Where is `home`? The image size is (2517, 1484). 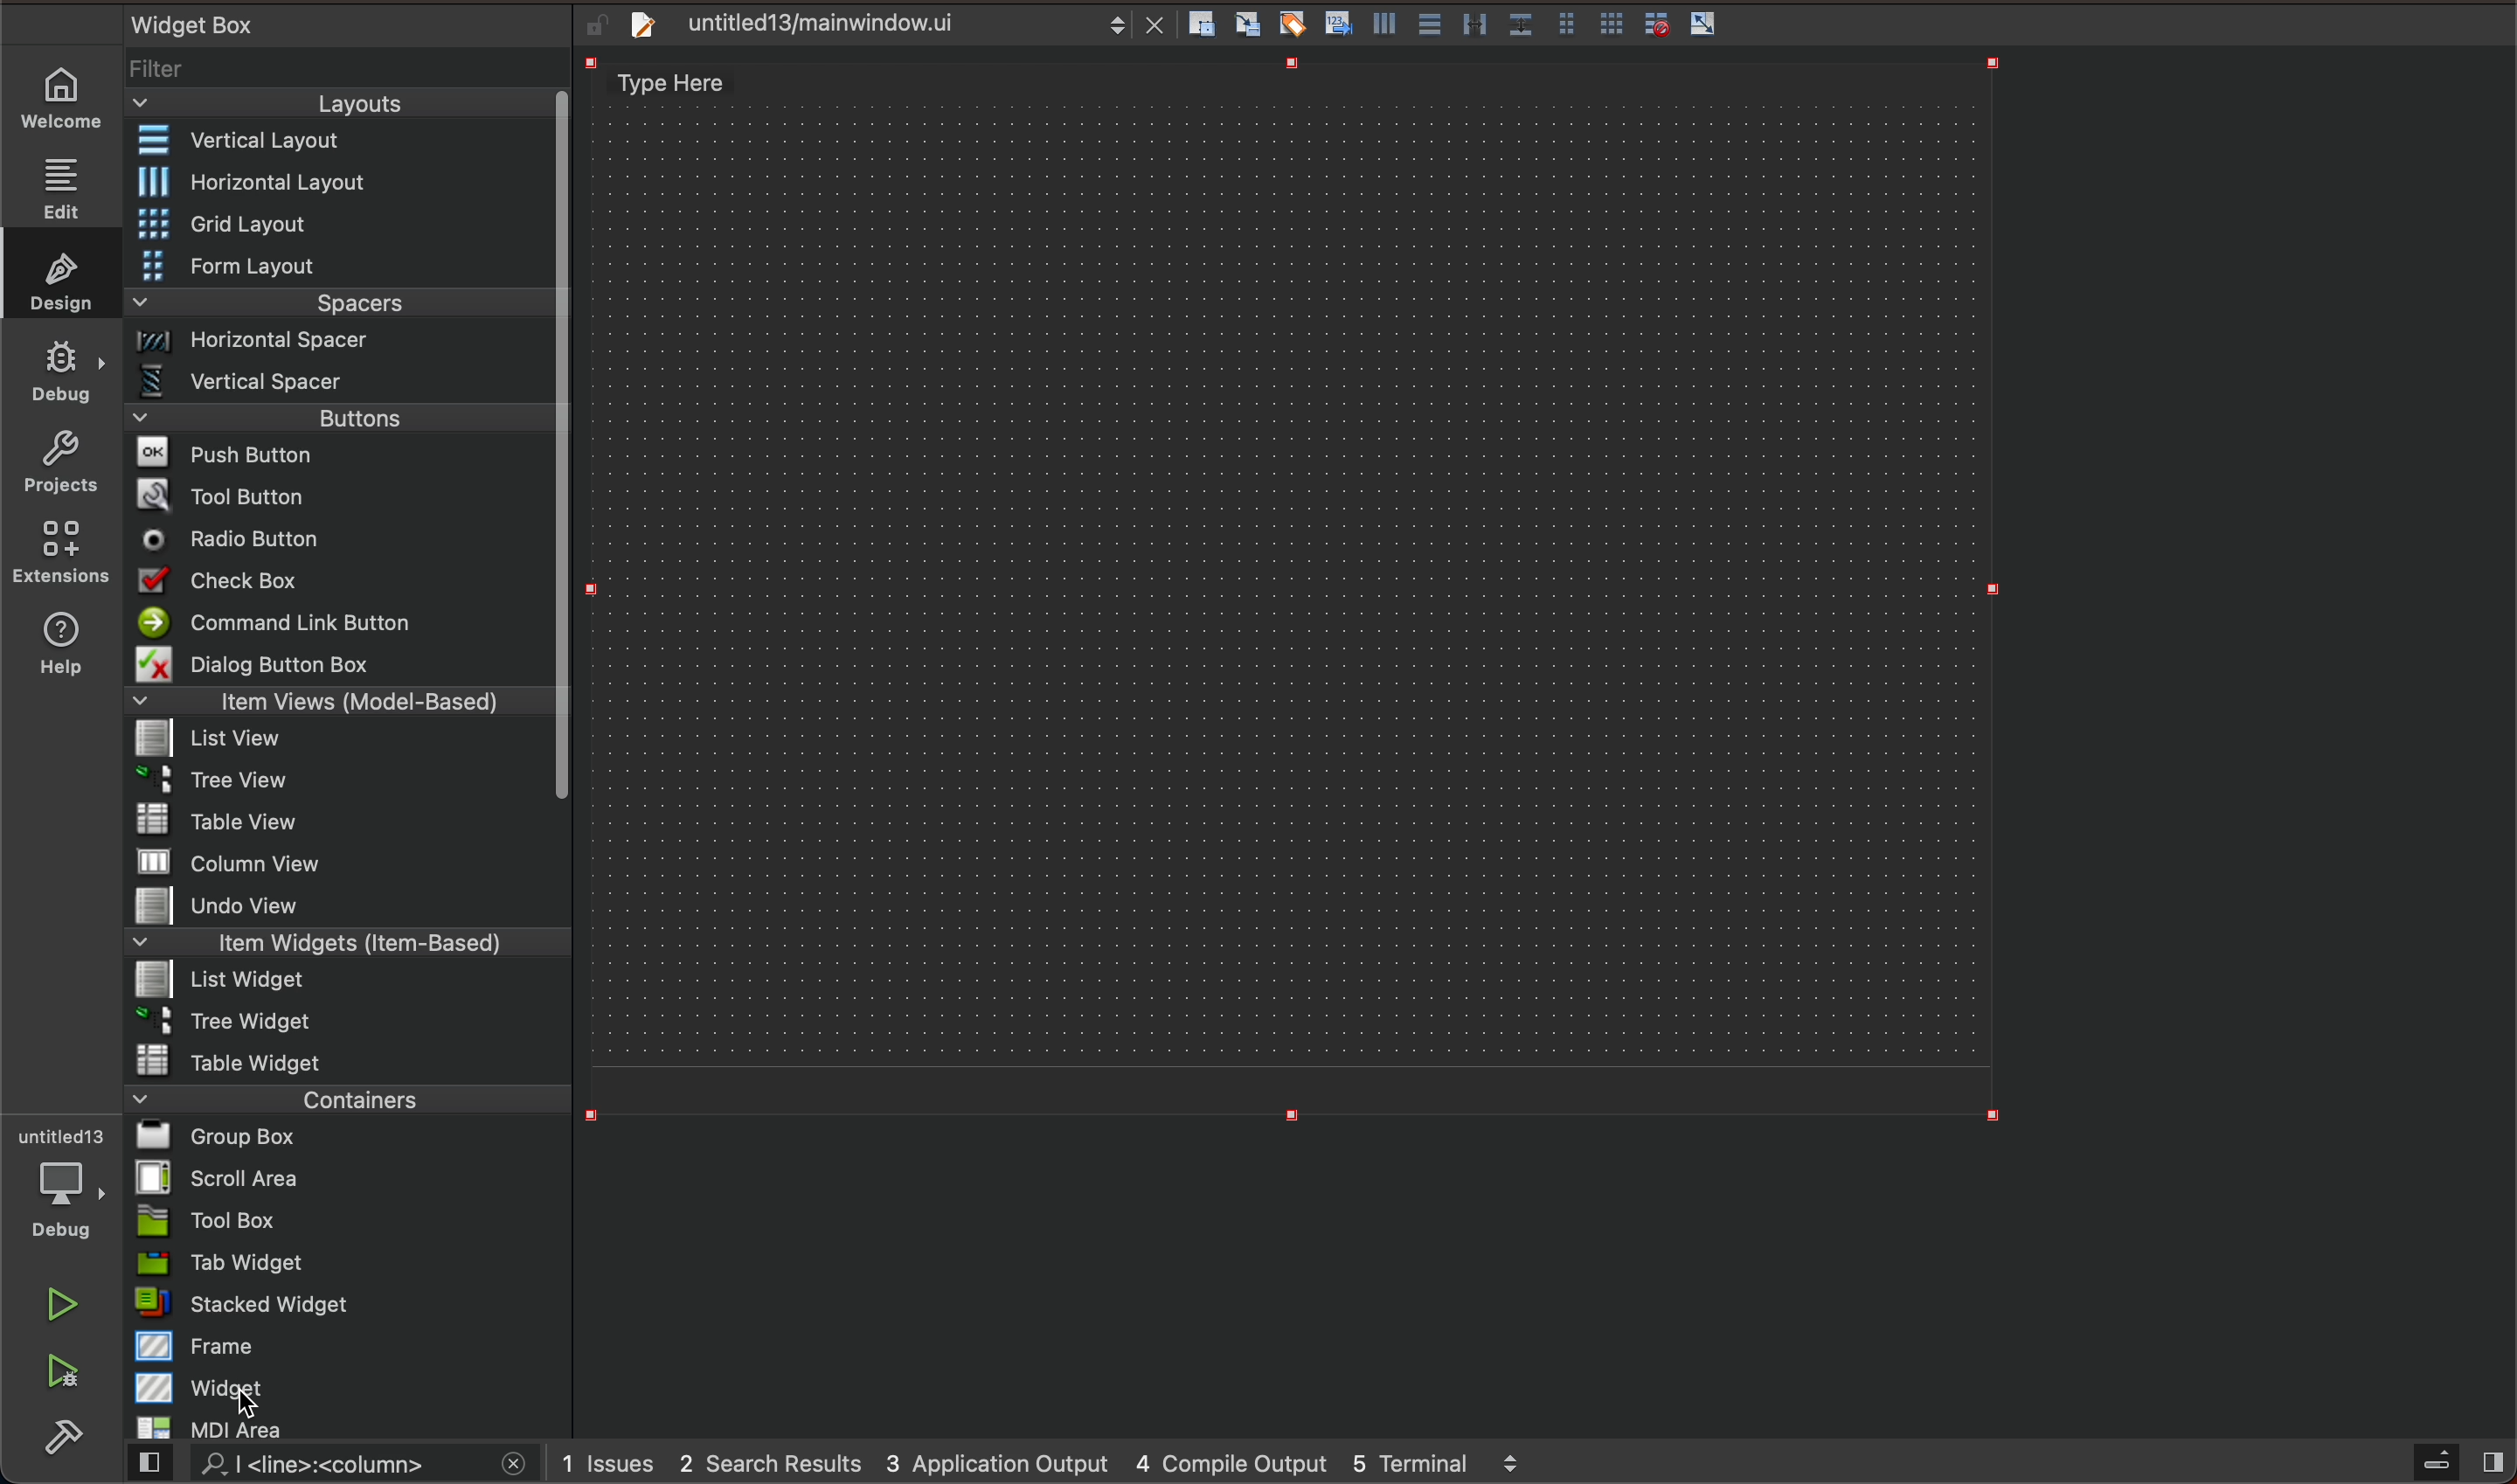 home is located at coordinates (65, 100).